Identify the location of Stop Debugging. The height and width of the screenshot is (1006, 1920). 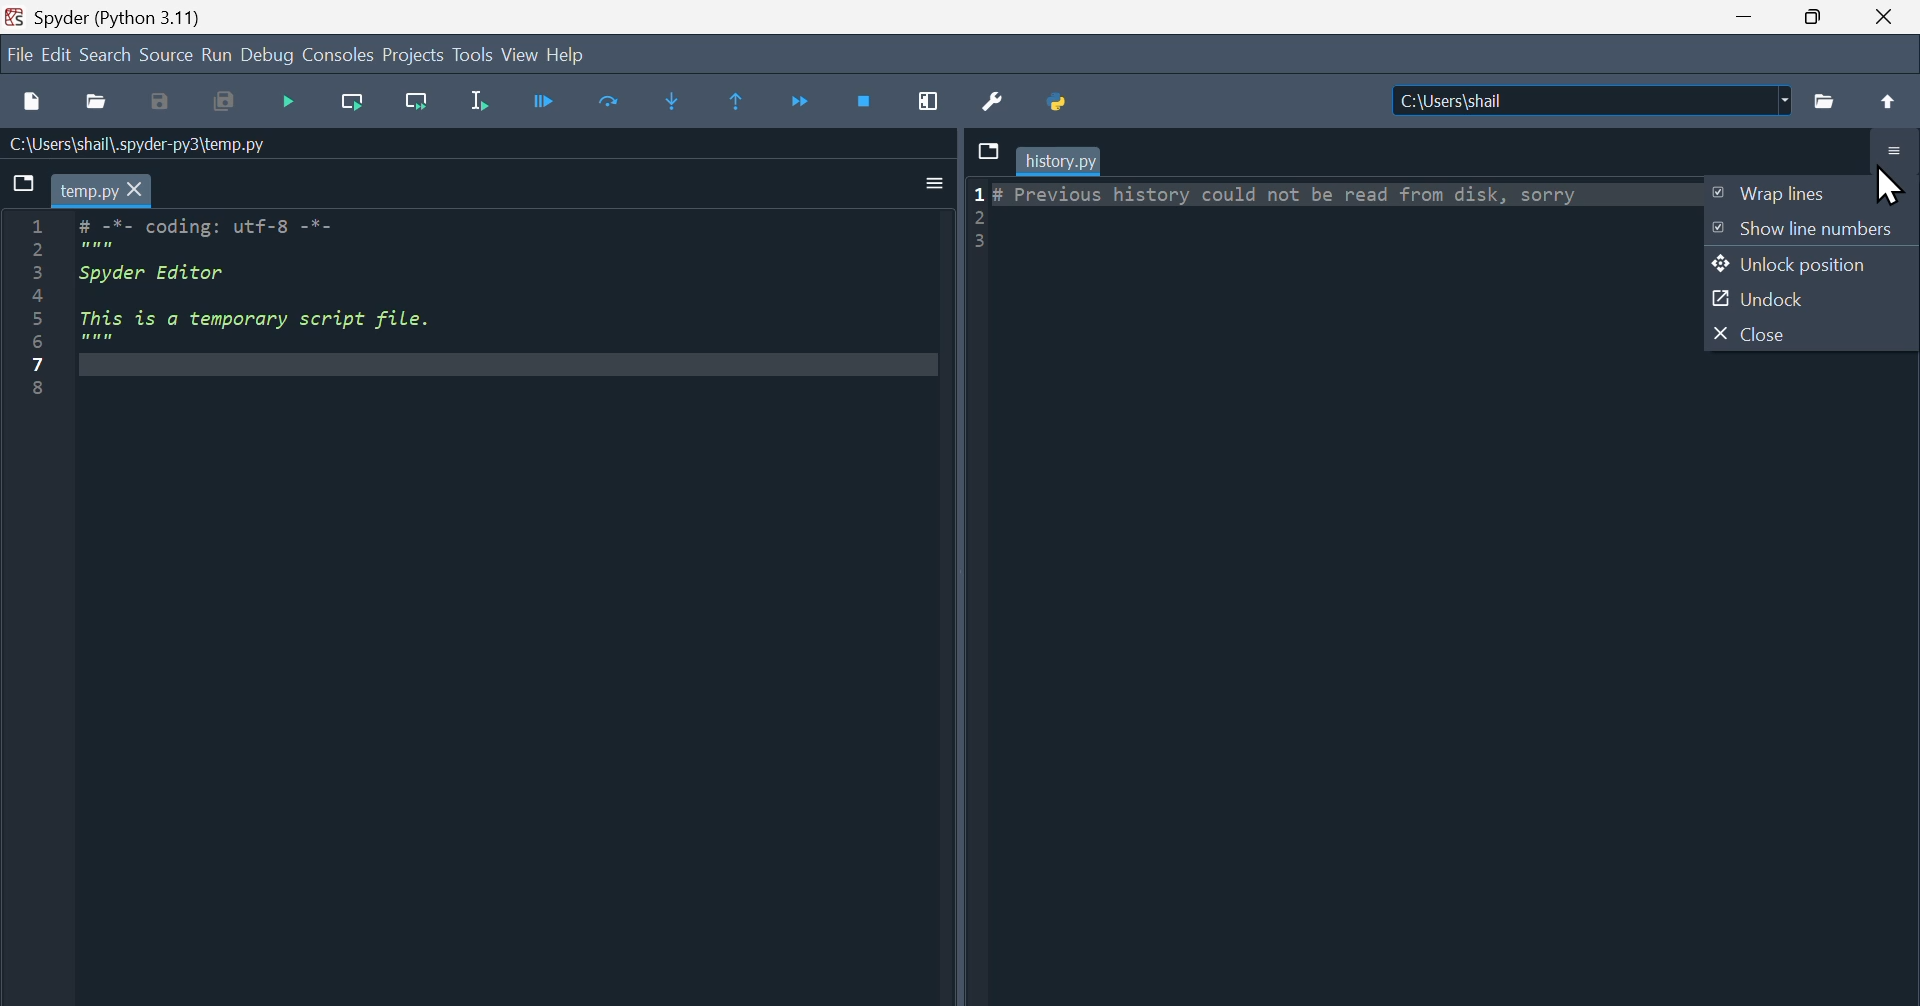
(868, 100).